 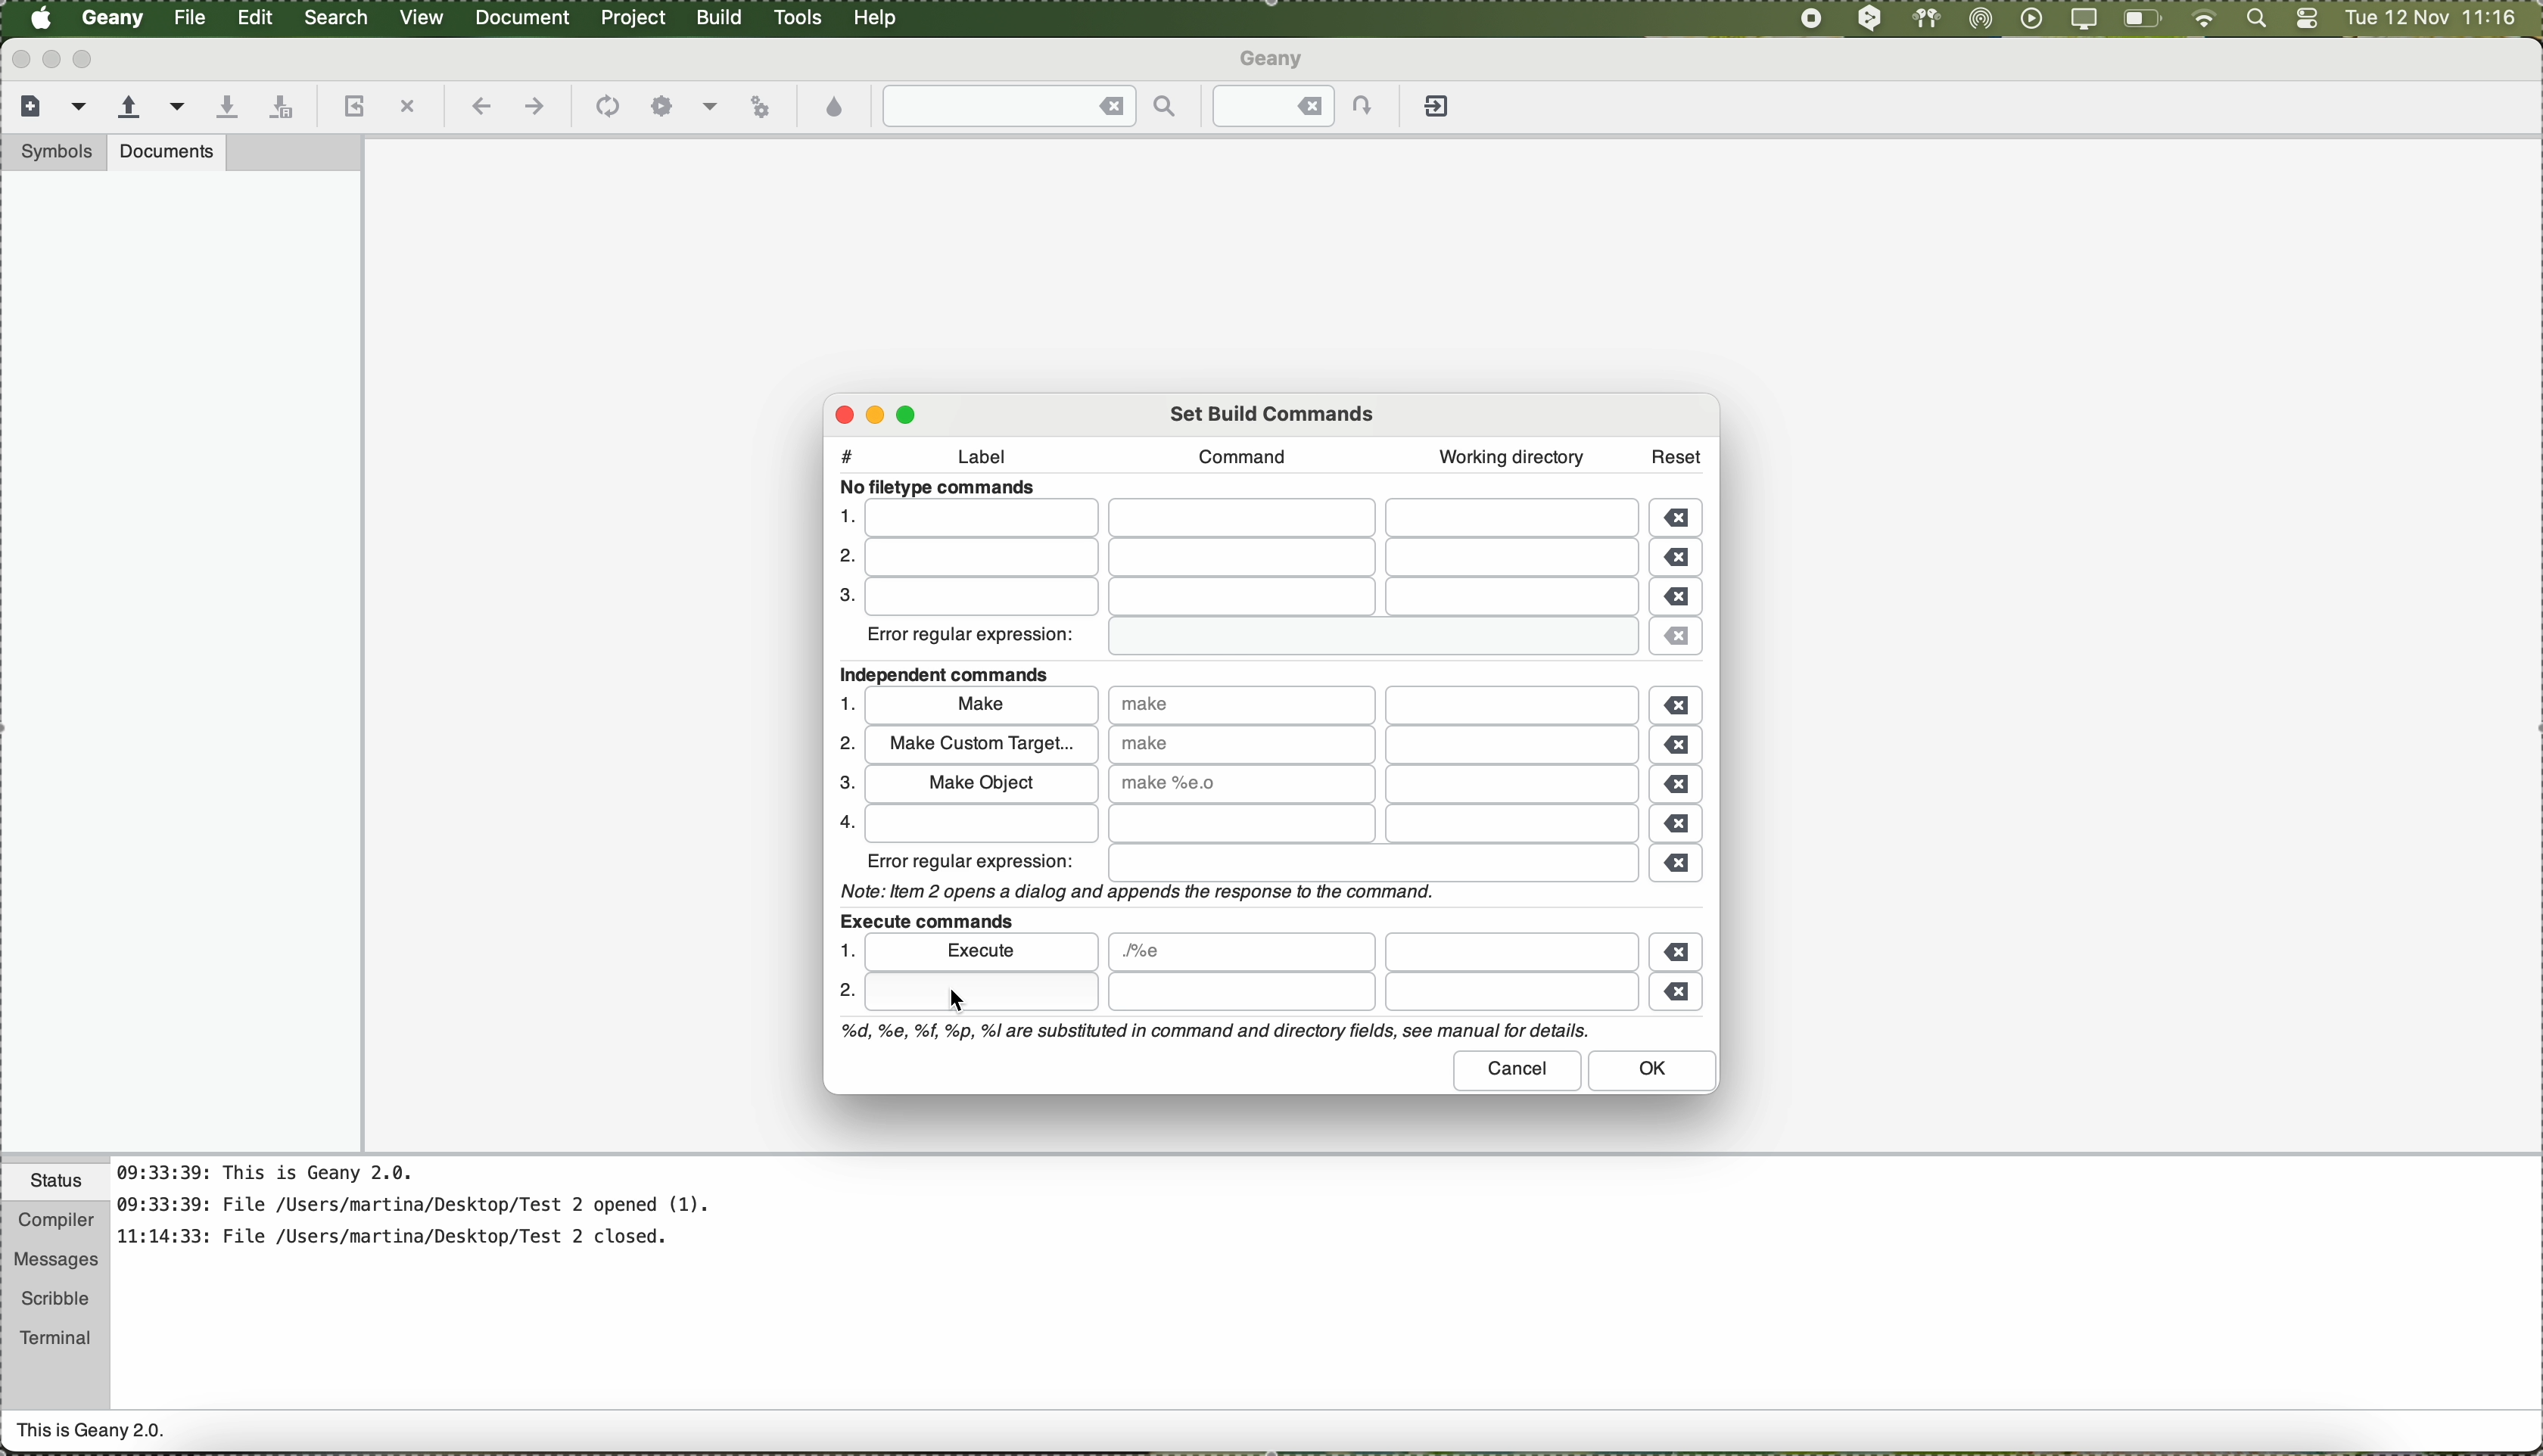 What do you see at coordinates (877, 18) in the screenshot?
I see `help` at bounding box center [877, 18].